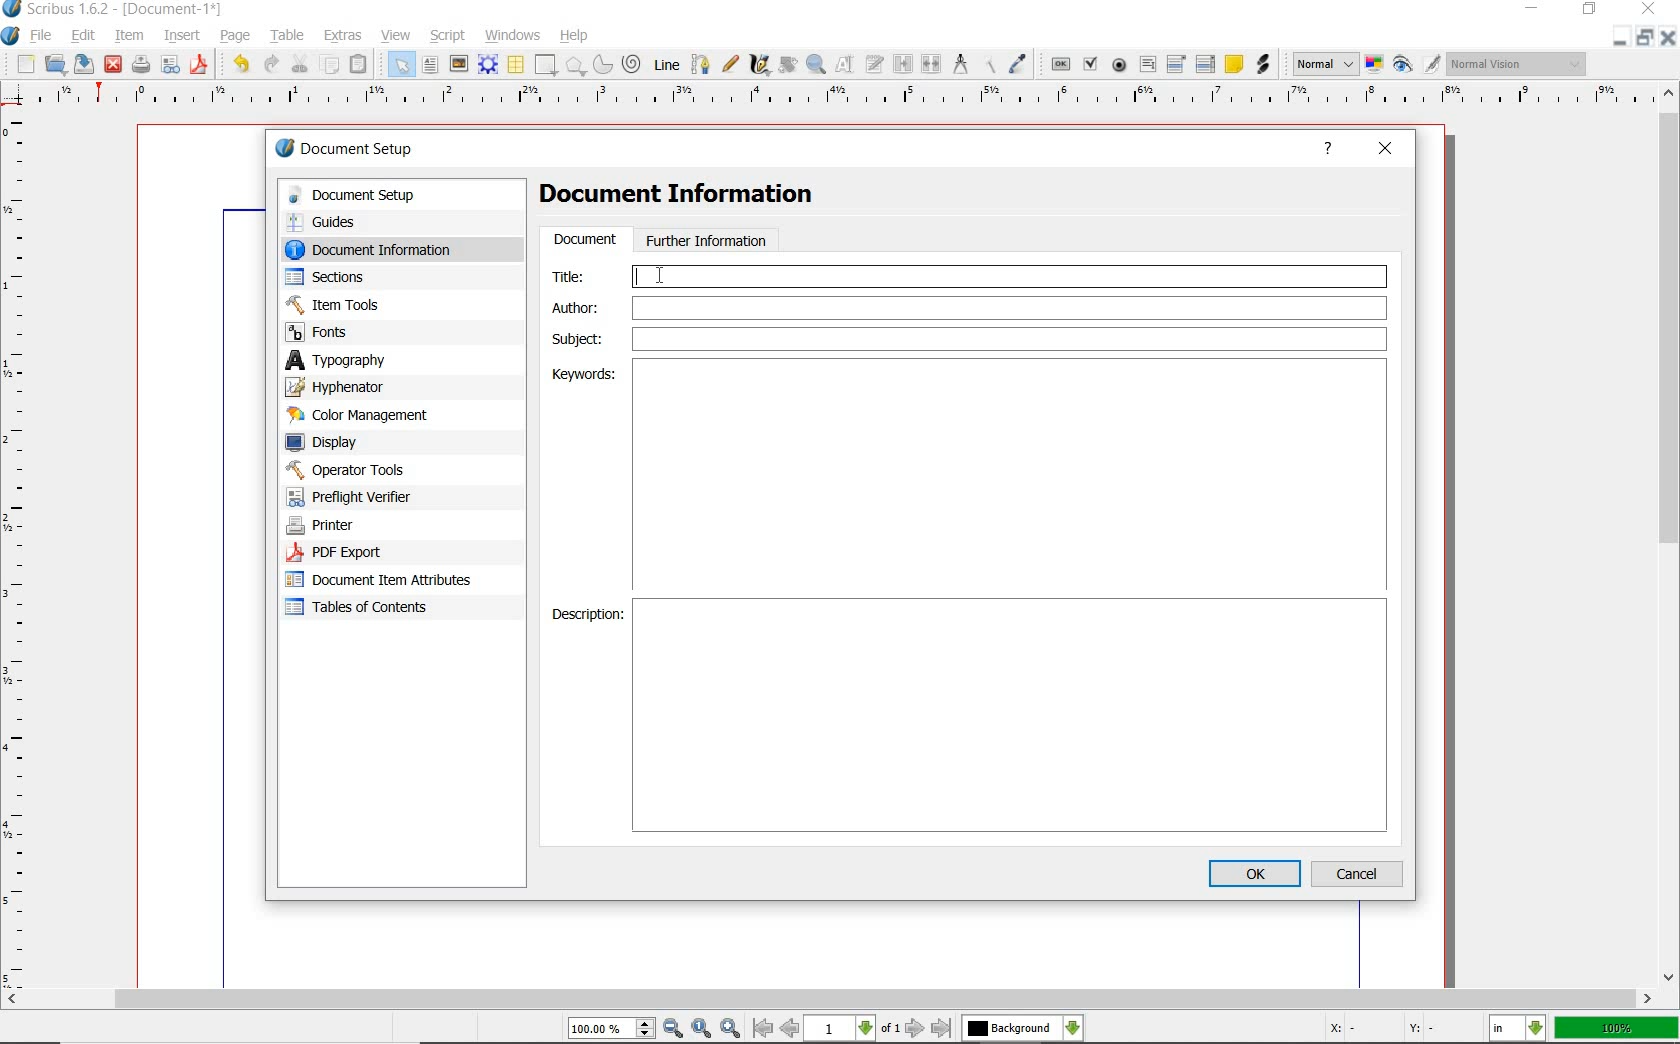 Image resolution: width=1680 pixels, height=1044 pixels. I want to click on text annotation, so click(1233, 66).